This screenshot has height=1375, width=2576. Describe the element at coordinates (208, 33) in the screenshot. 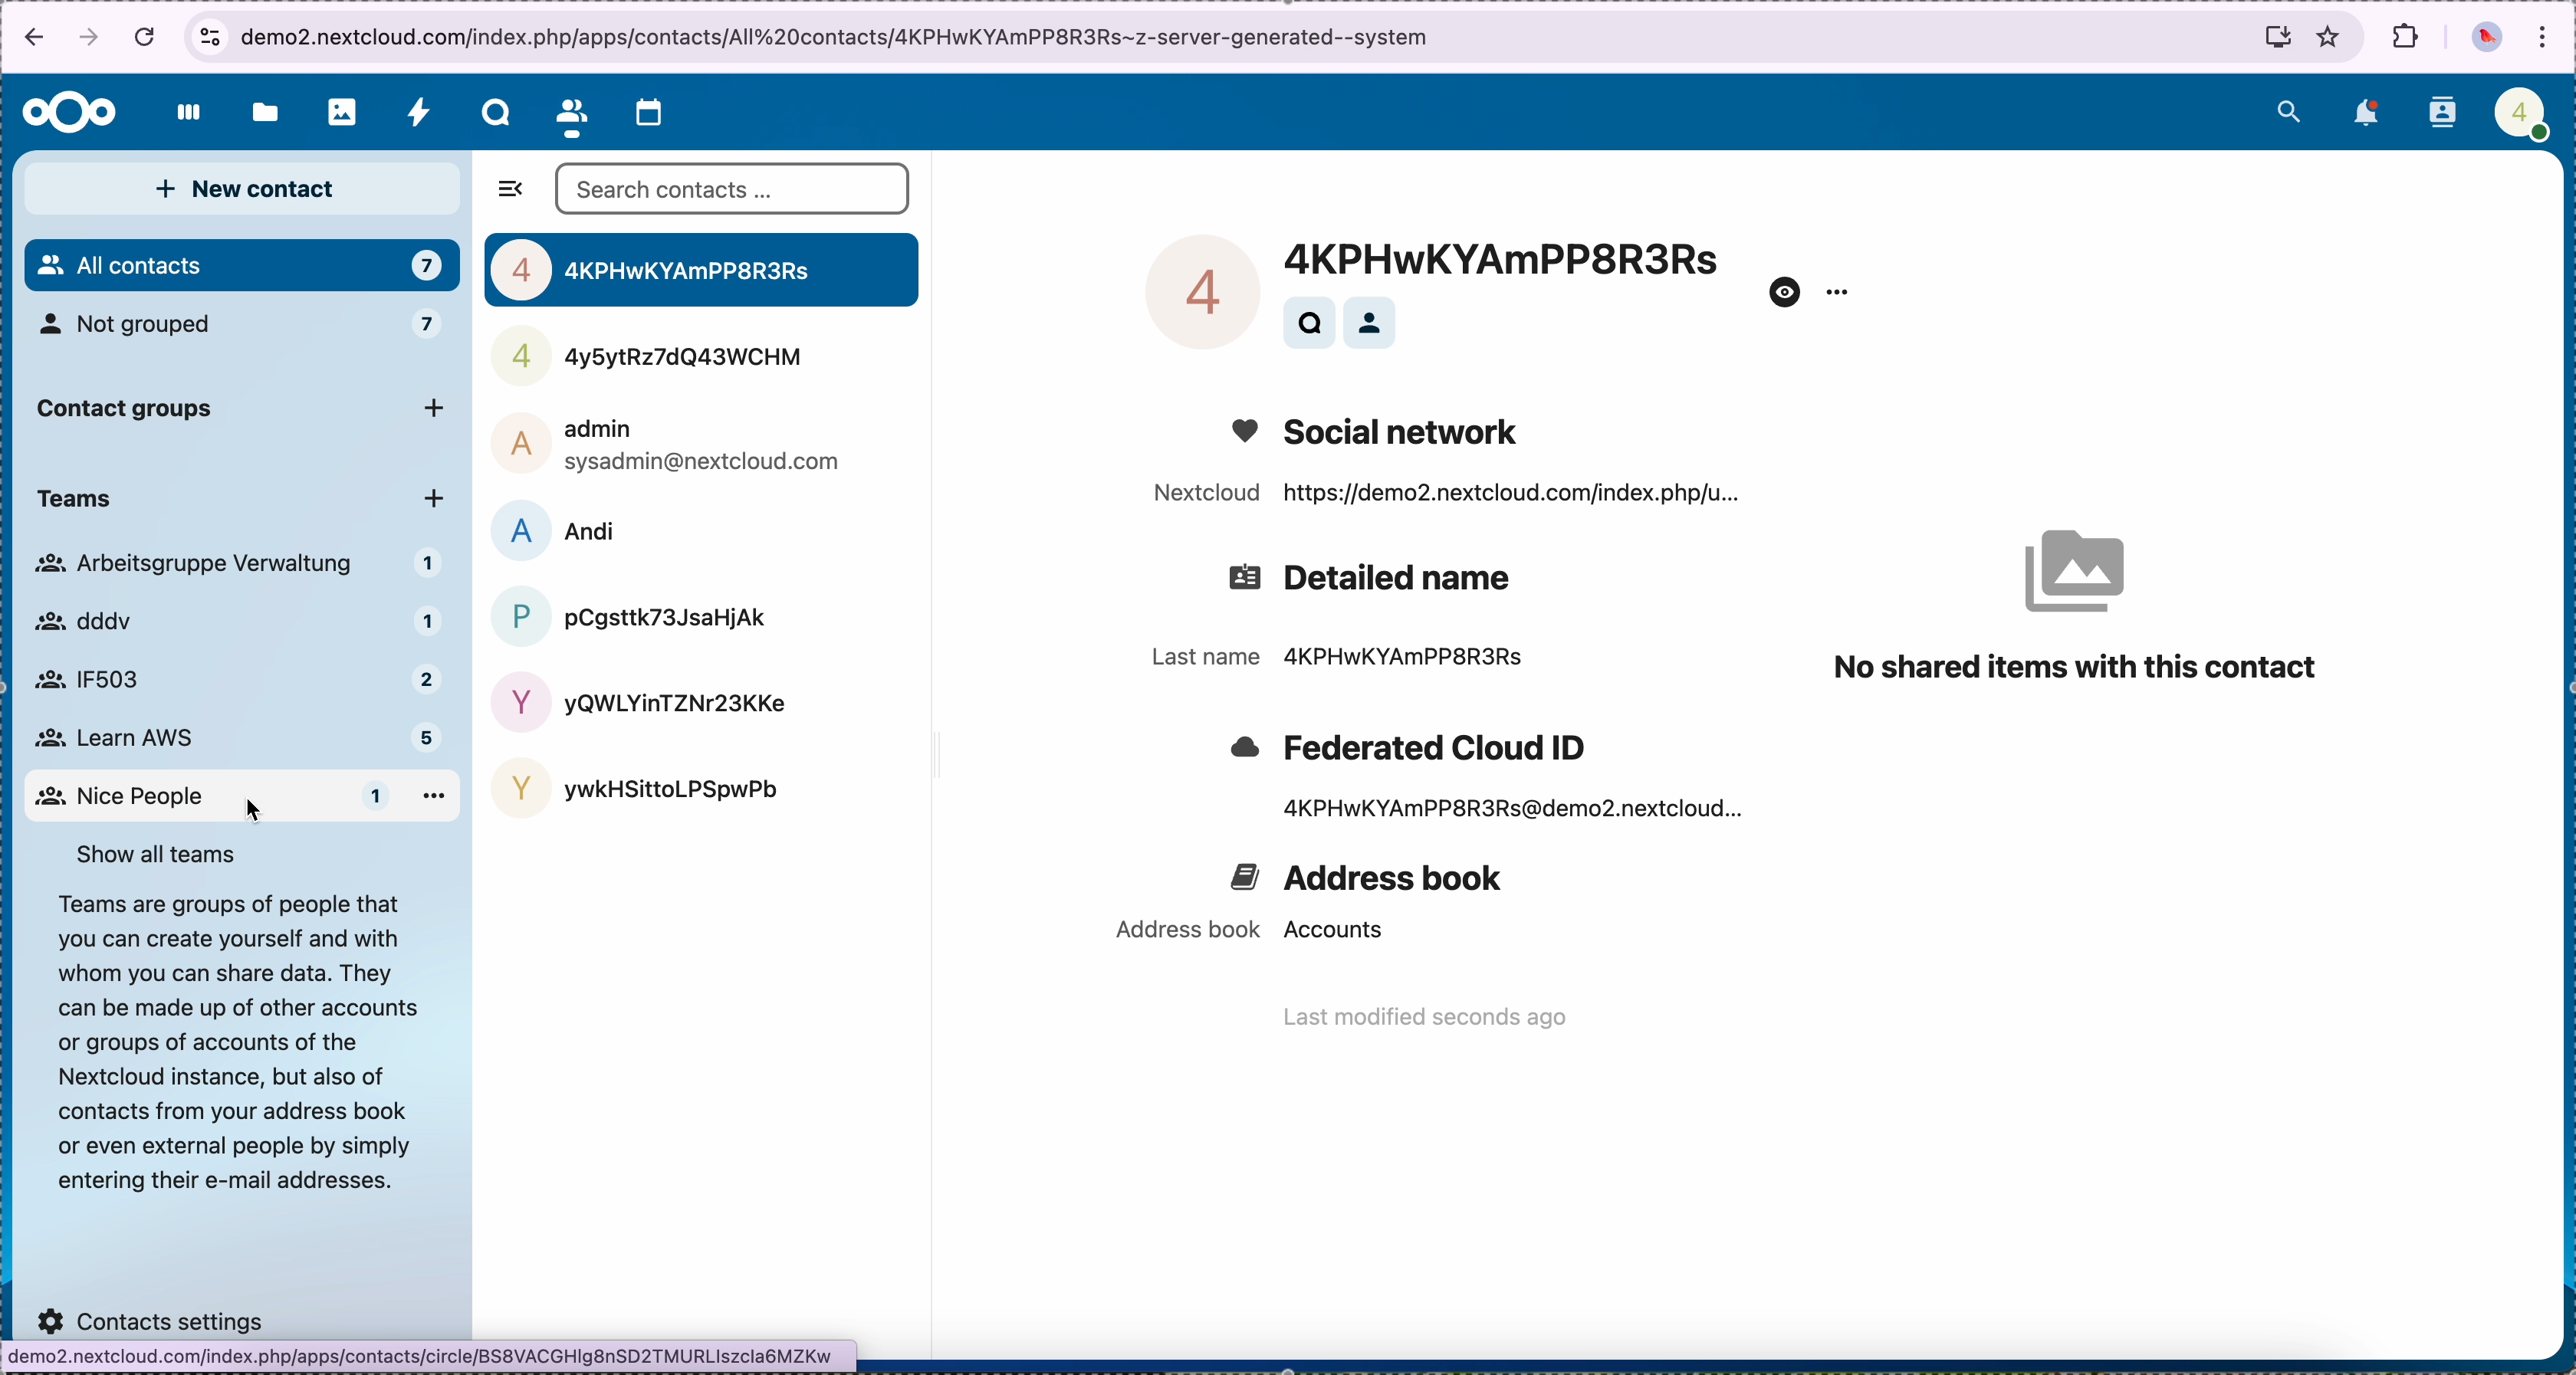

I see `controls` at that location.